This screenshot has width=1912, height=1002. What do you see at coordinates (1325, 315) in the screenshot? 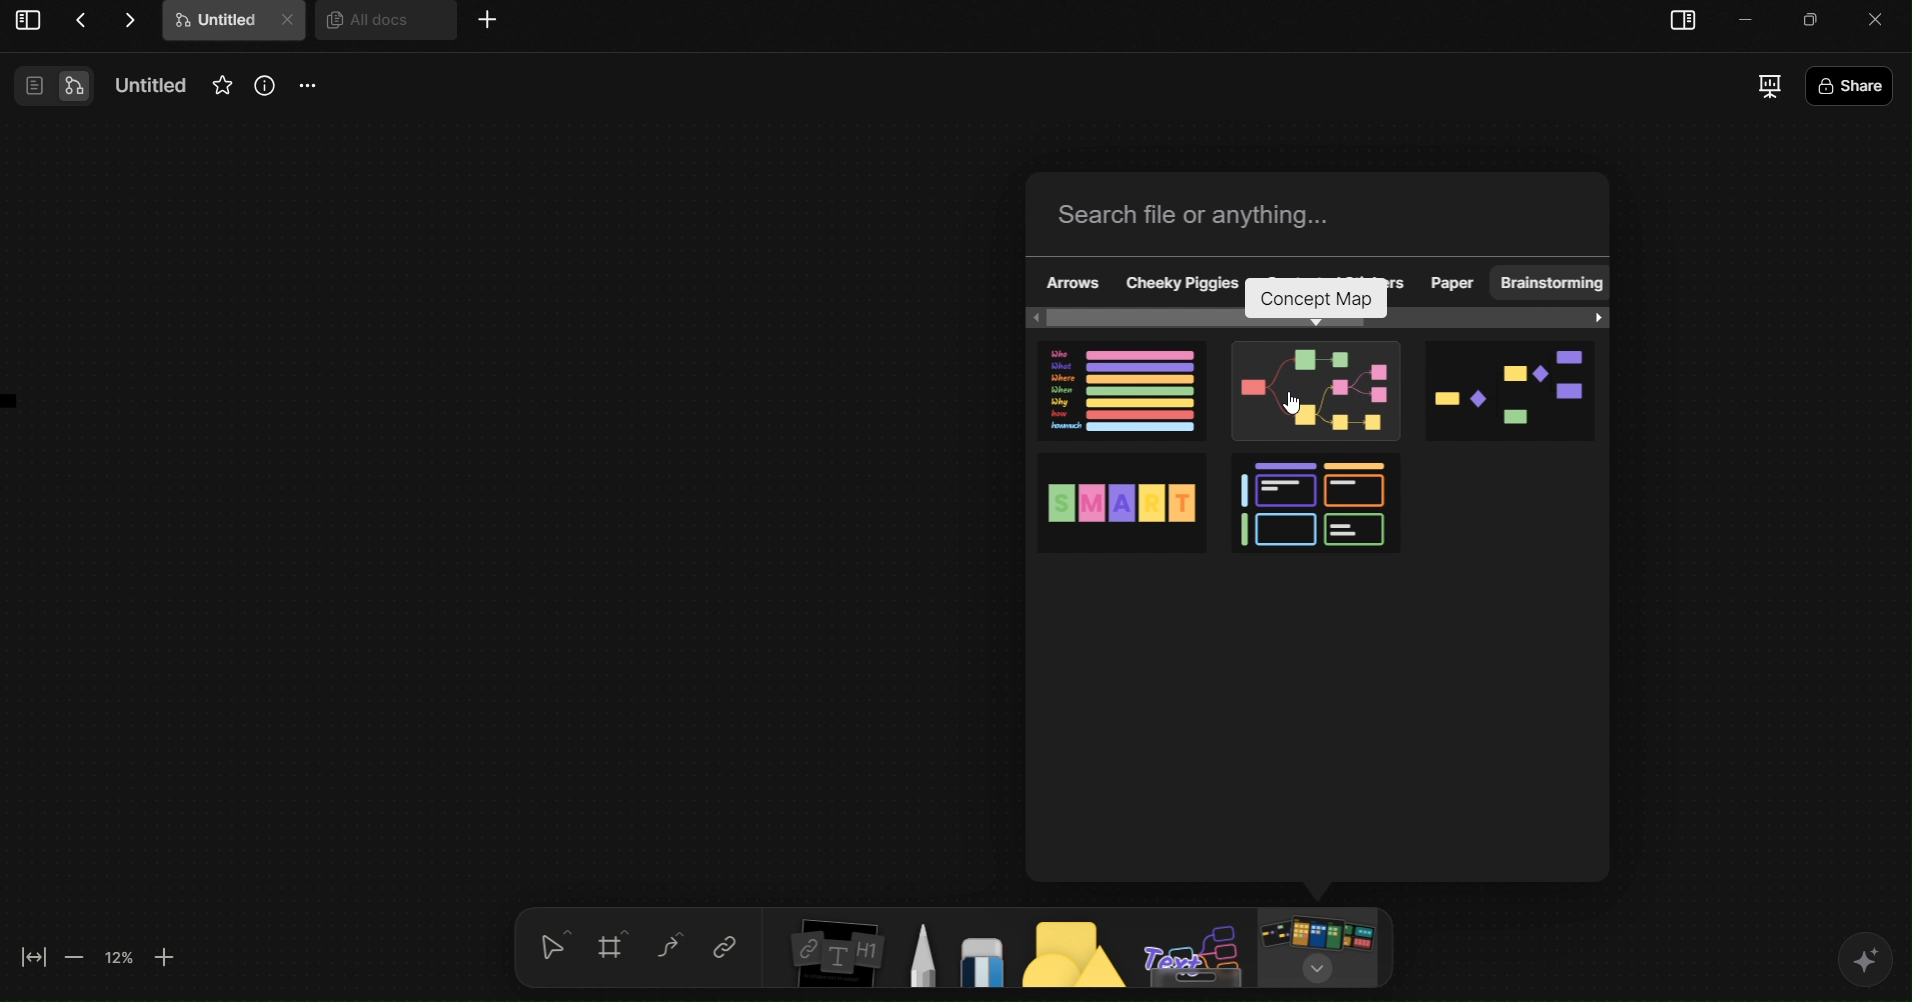
I see `horizontal scroll bar` at bounding box center [1325, 315].